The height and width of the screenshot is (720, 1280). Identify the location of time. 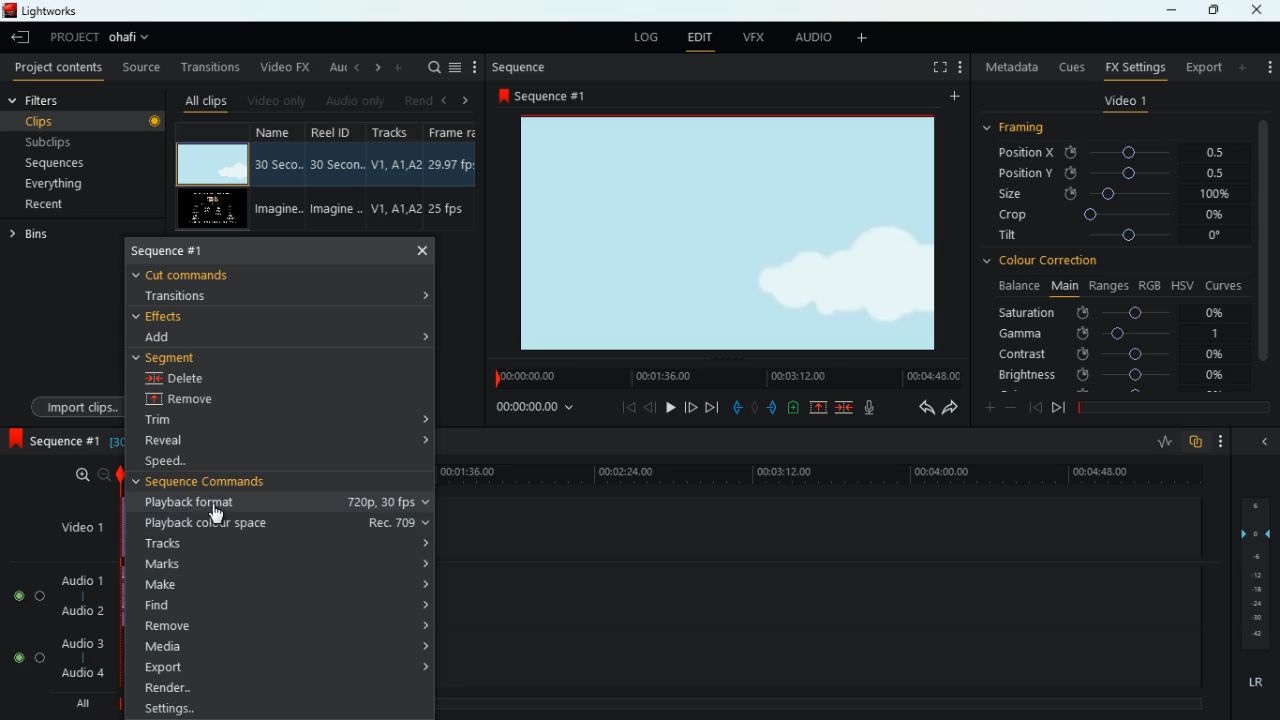
(724, 378).